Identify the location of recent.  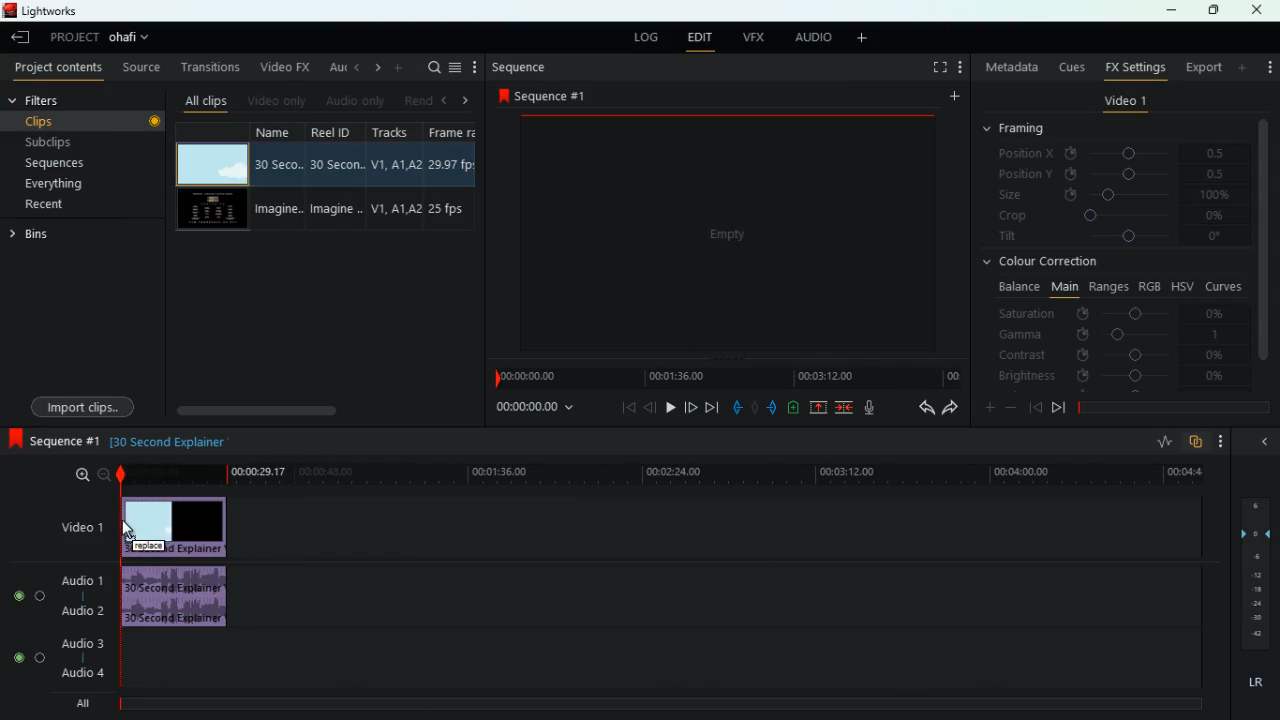
(66, 204).